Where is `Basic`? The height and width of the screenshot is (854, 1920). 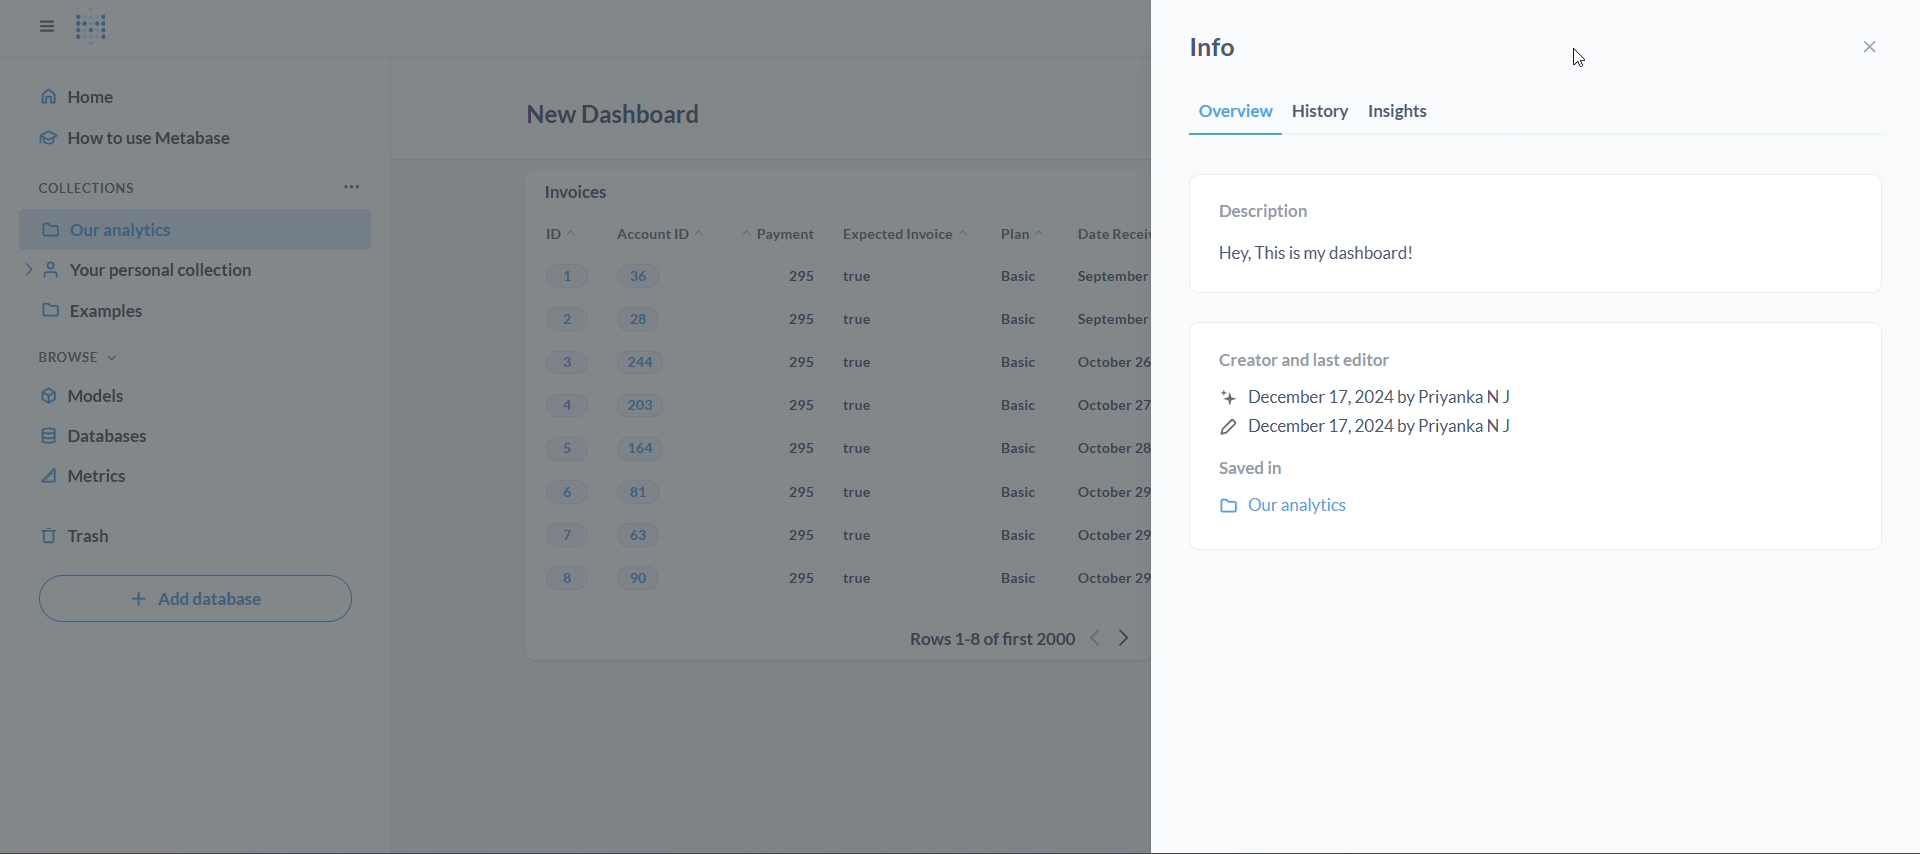 Basic is located at coordinates (1016, 277).